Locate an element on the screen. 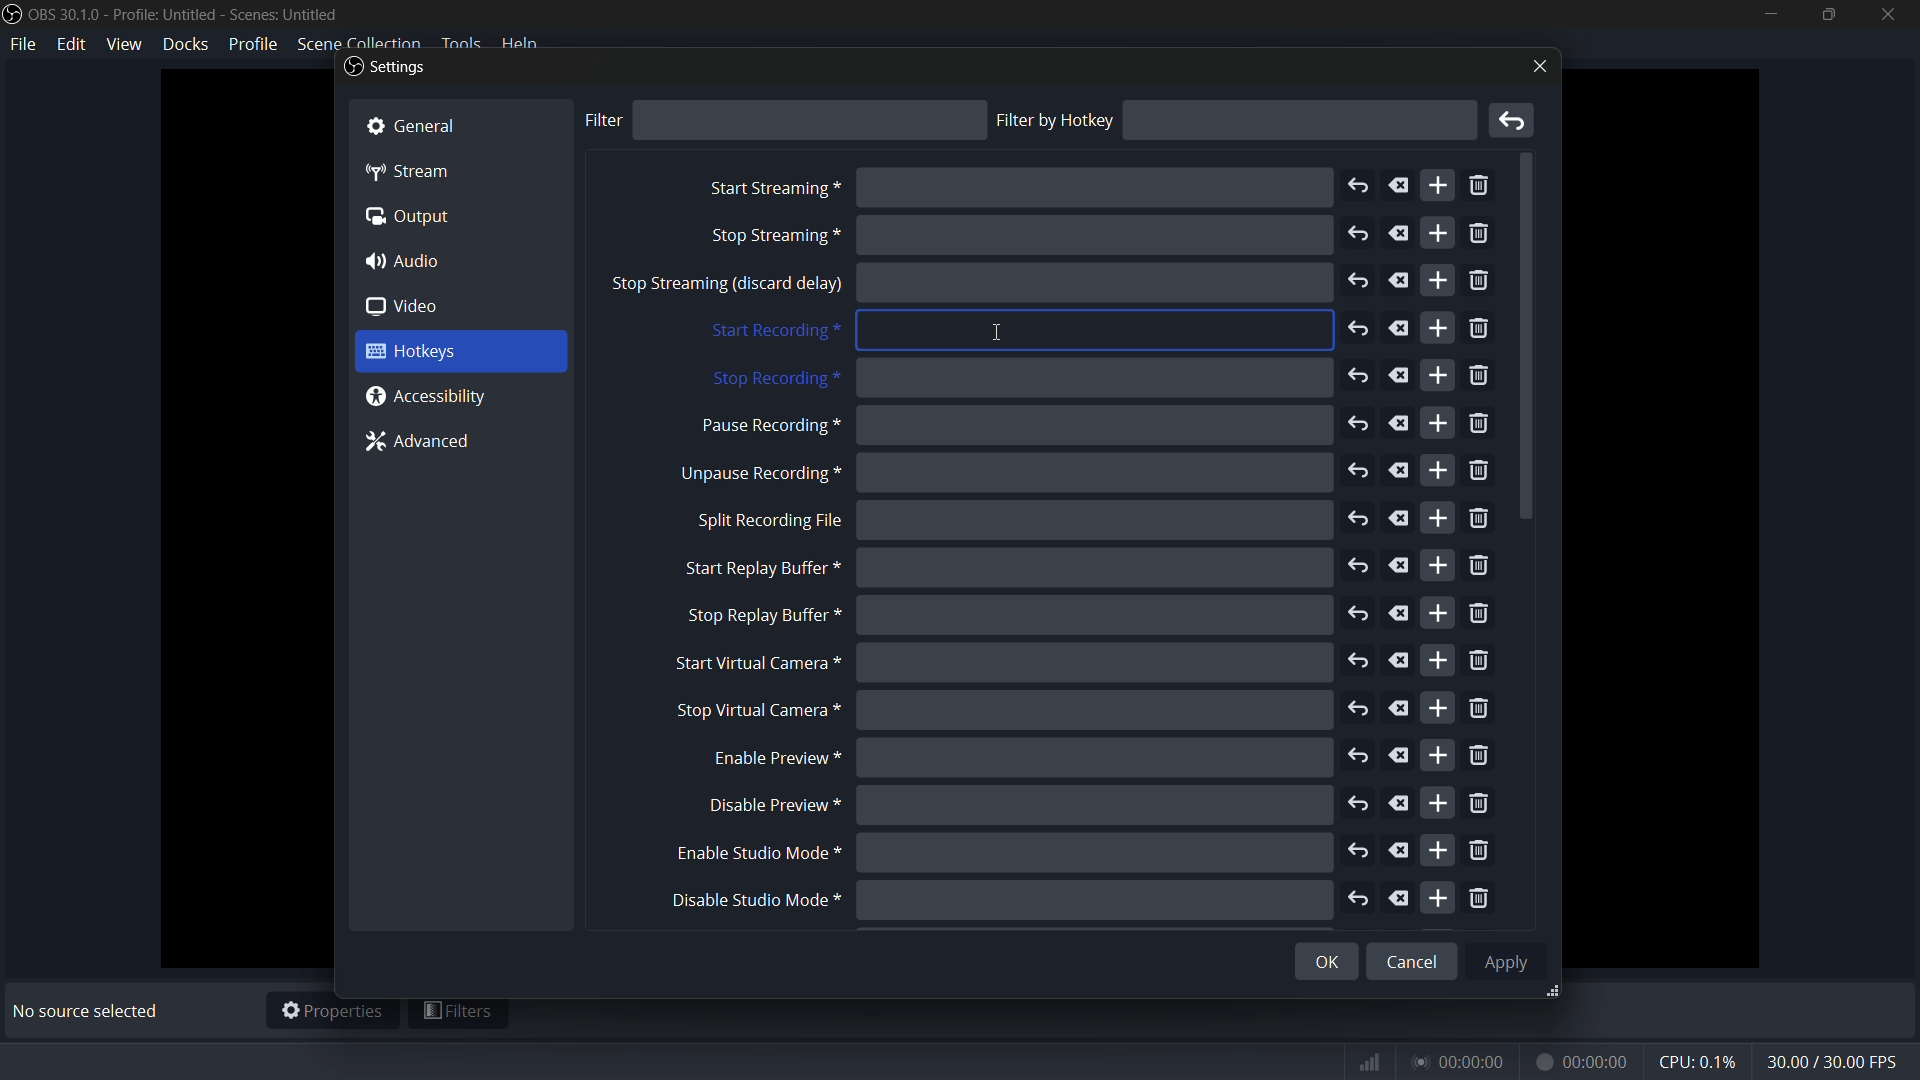 This screenshot has height=1080, width=1920. remove is located at coordinates (1515, 121).